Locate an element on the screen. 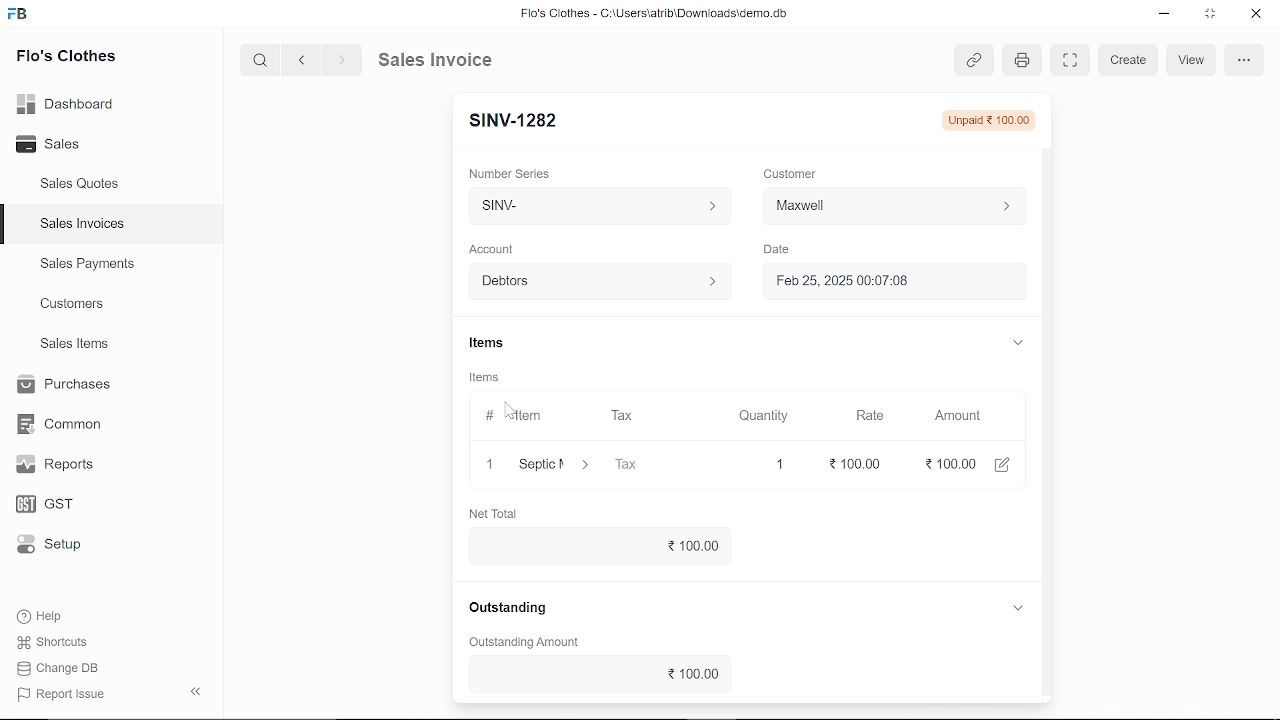  next is located at coordinates (342, 60).